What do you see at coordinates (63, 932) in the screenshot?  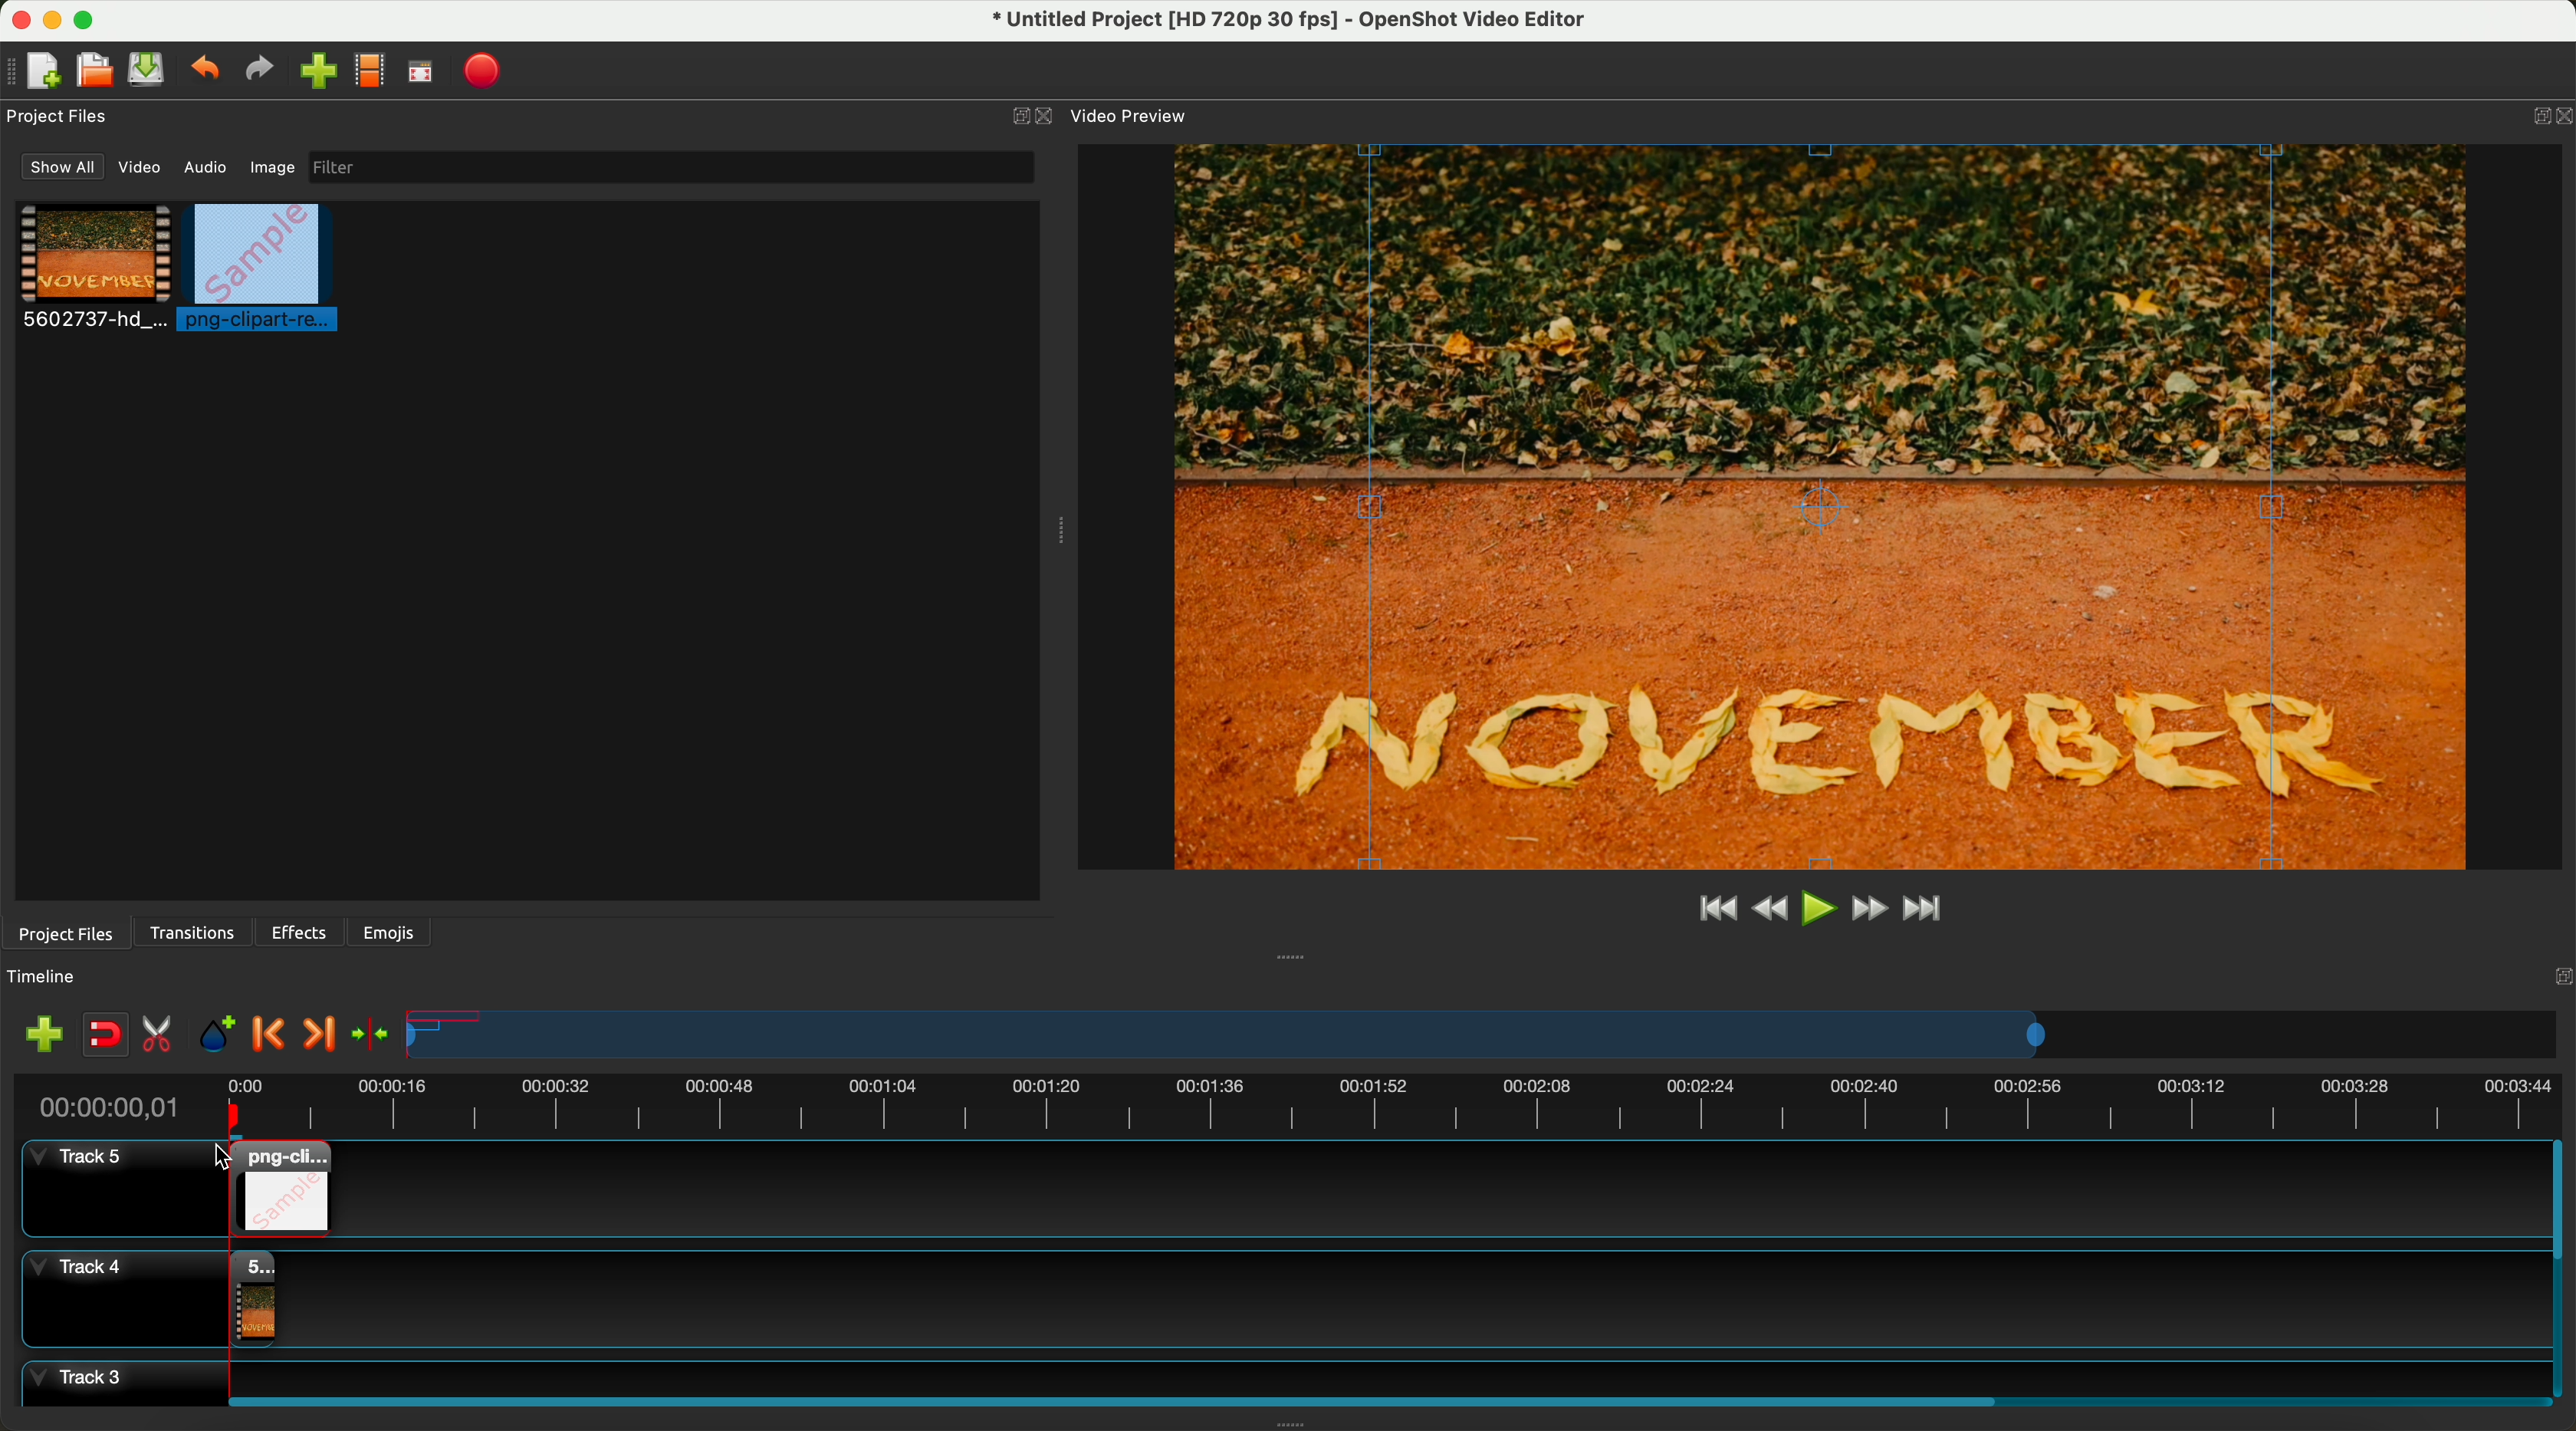 I see `project files` at bounding box center [63, 932].